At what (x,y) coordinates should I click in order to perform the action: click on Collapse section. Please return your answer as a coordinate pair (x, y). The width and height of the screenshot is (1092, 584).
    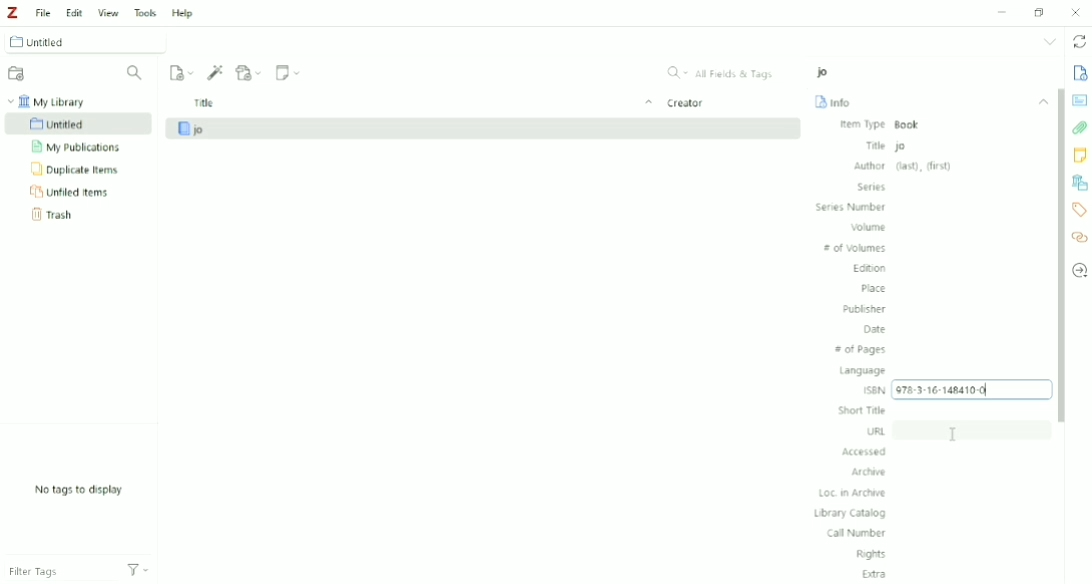
    Looking at the image, I should click on (1040, 99).